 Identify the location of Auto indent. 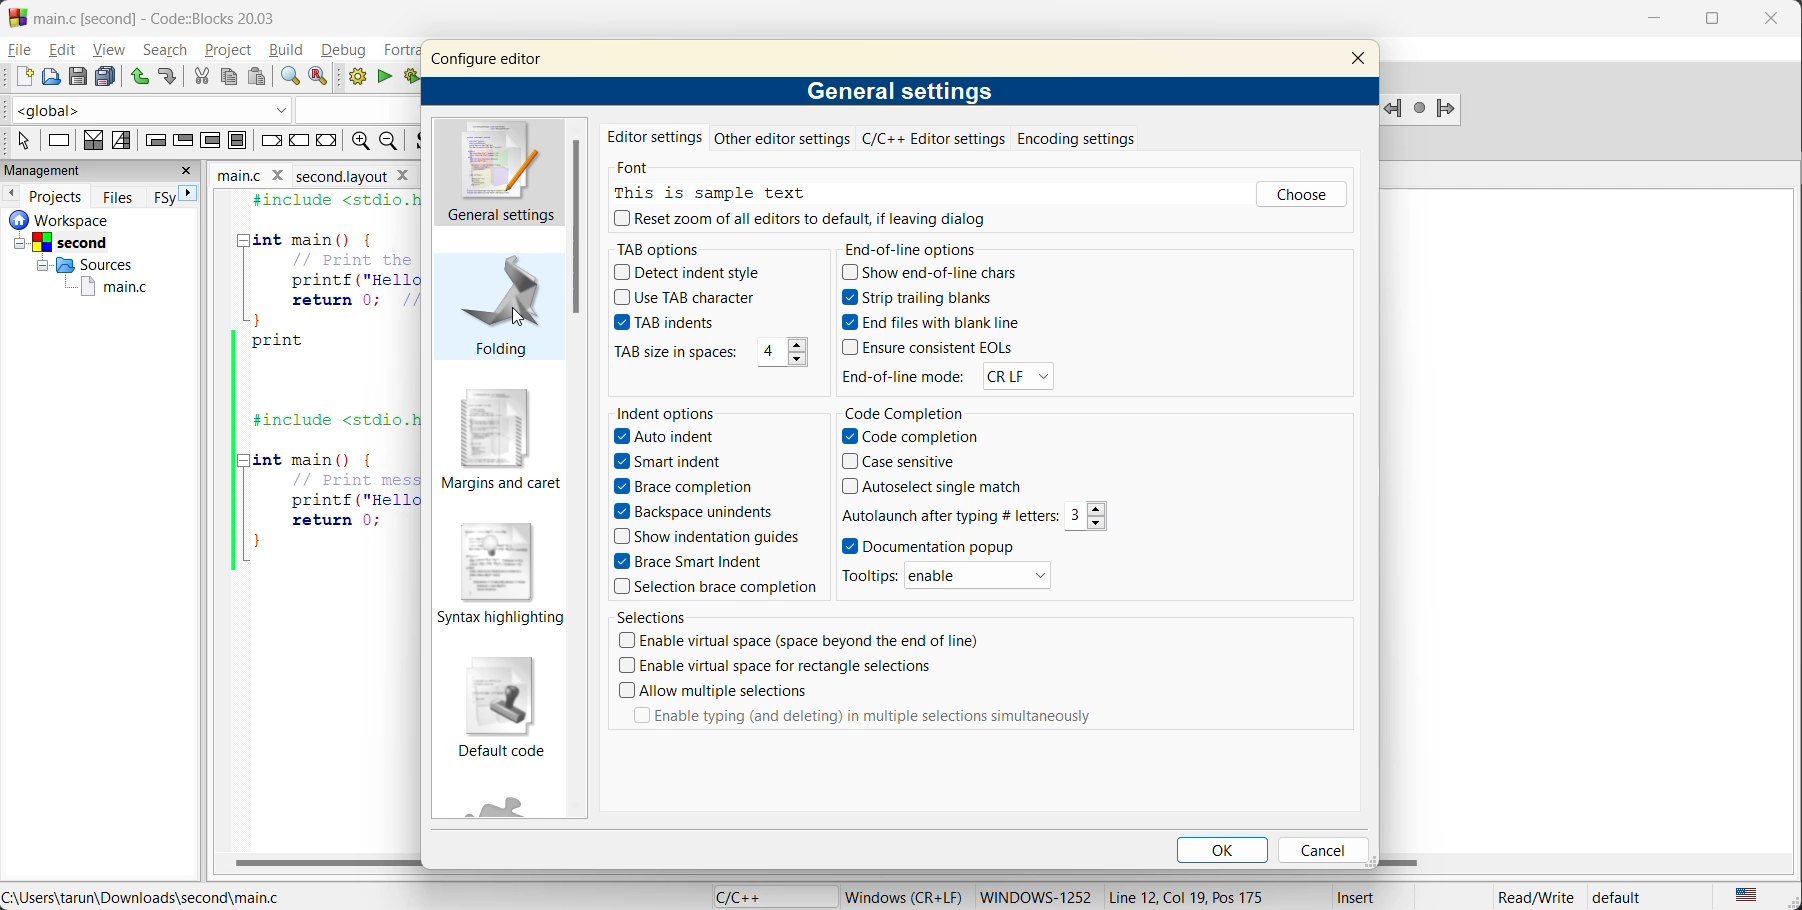
(669, 437).